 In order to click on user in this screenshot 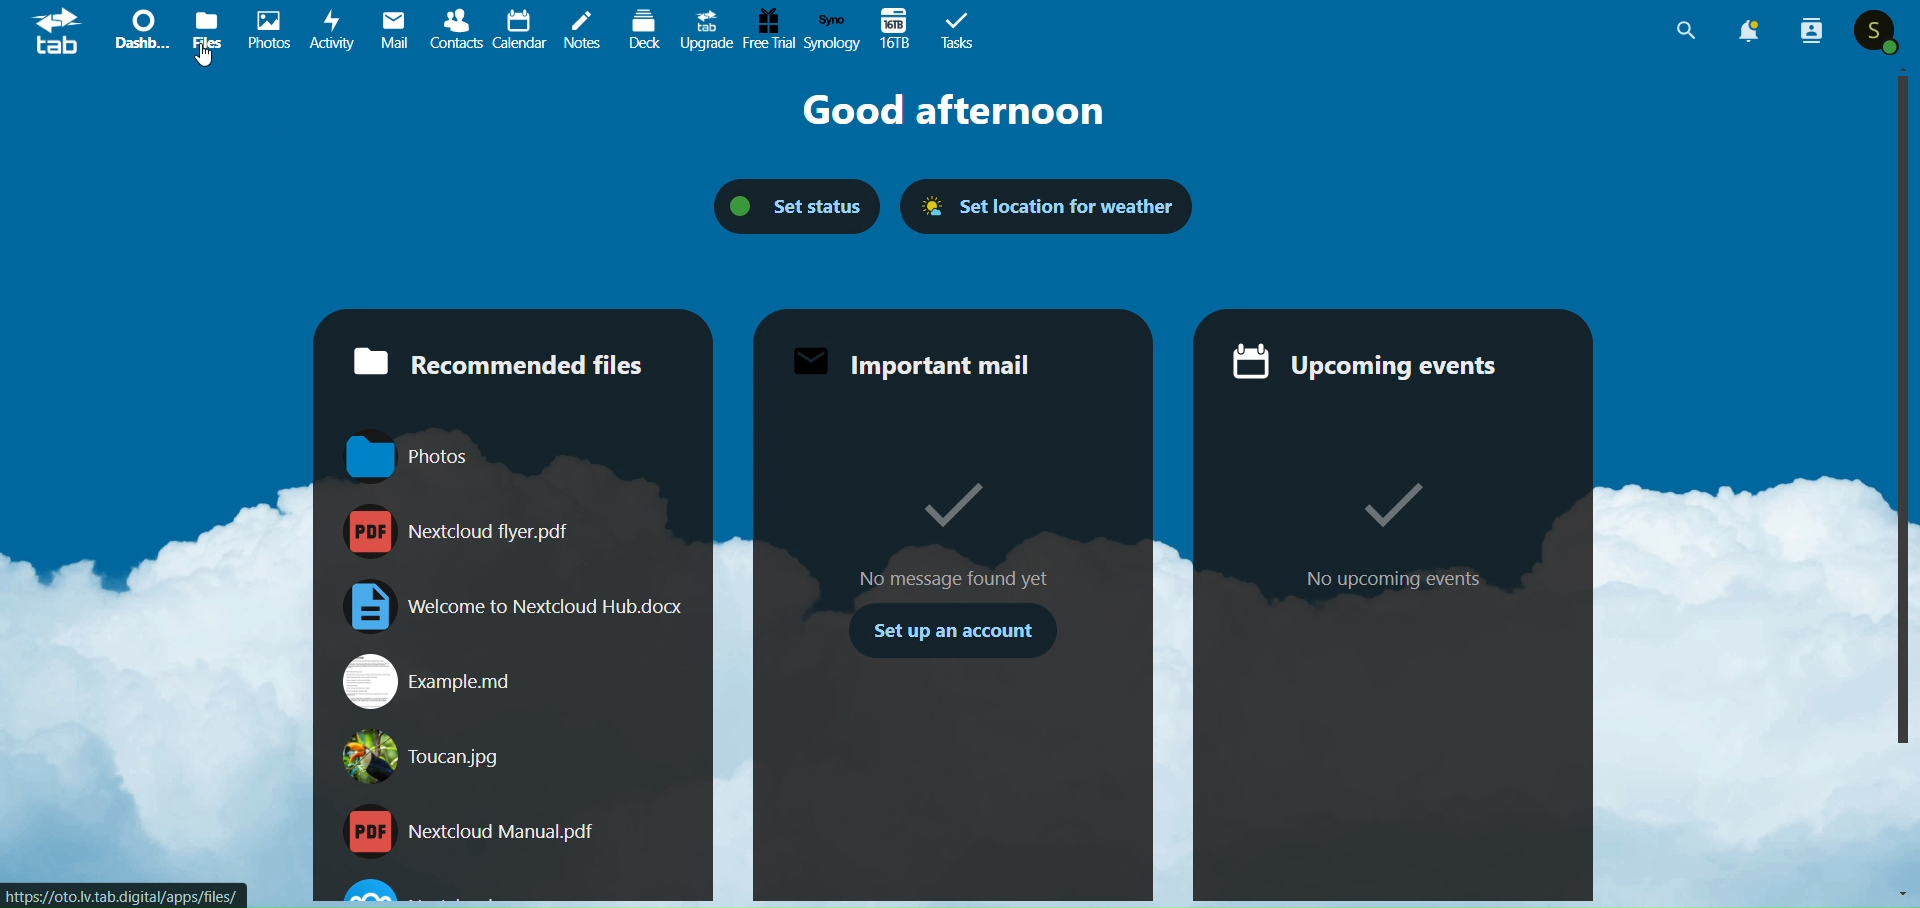, I will do `click(1874, 31)`.